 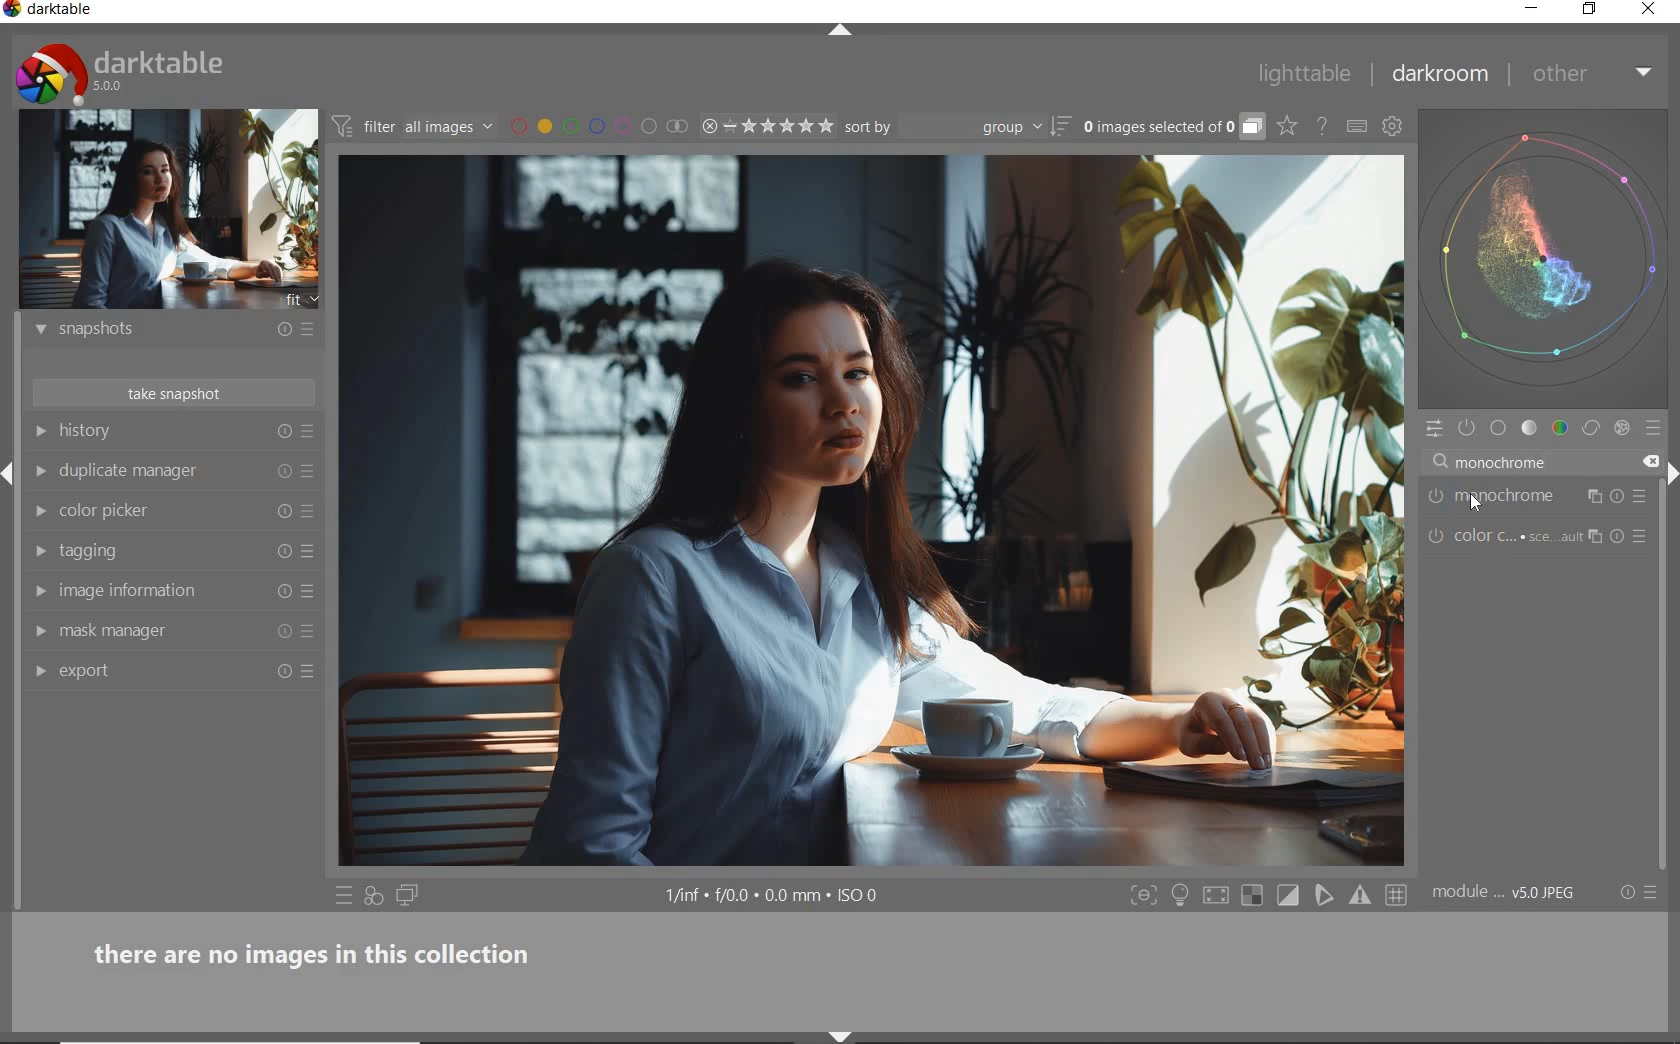 What do you see at coordinates (598, 126) in the screenshot?
I see `filter by images color label` at bounding box center [598, 126].